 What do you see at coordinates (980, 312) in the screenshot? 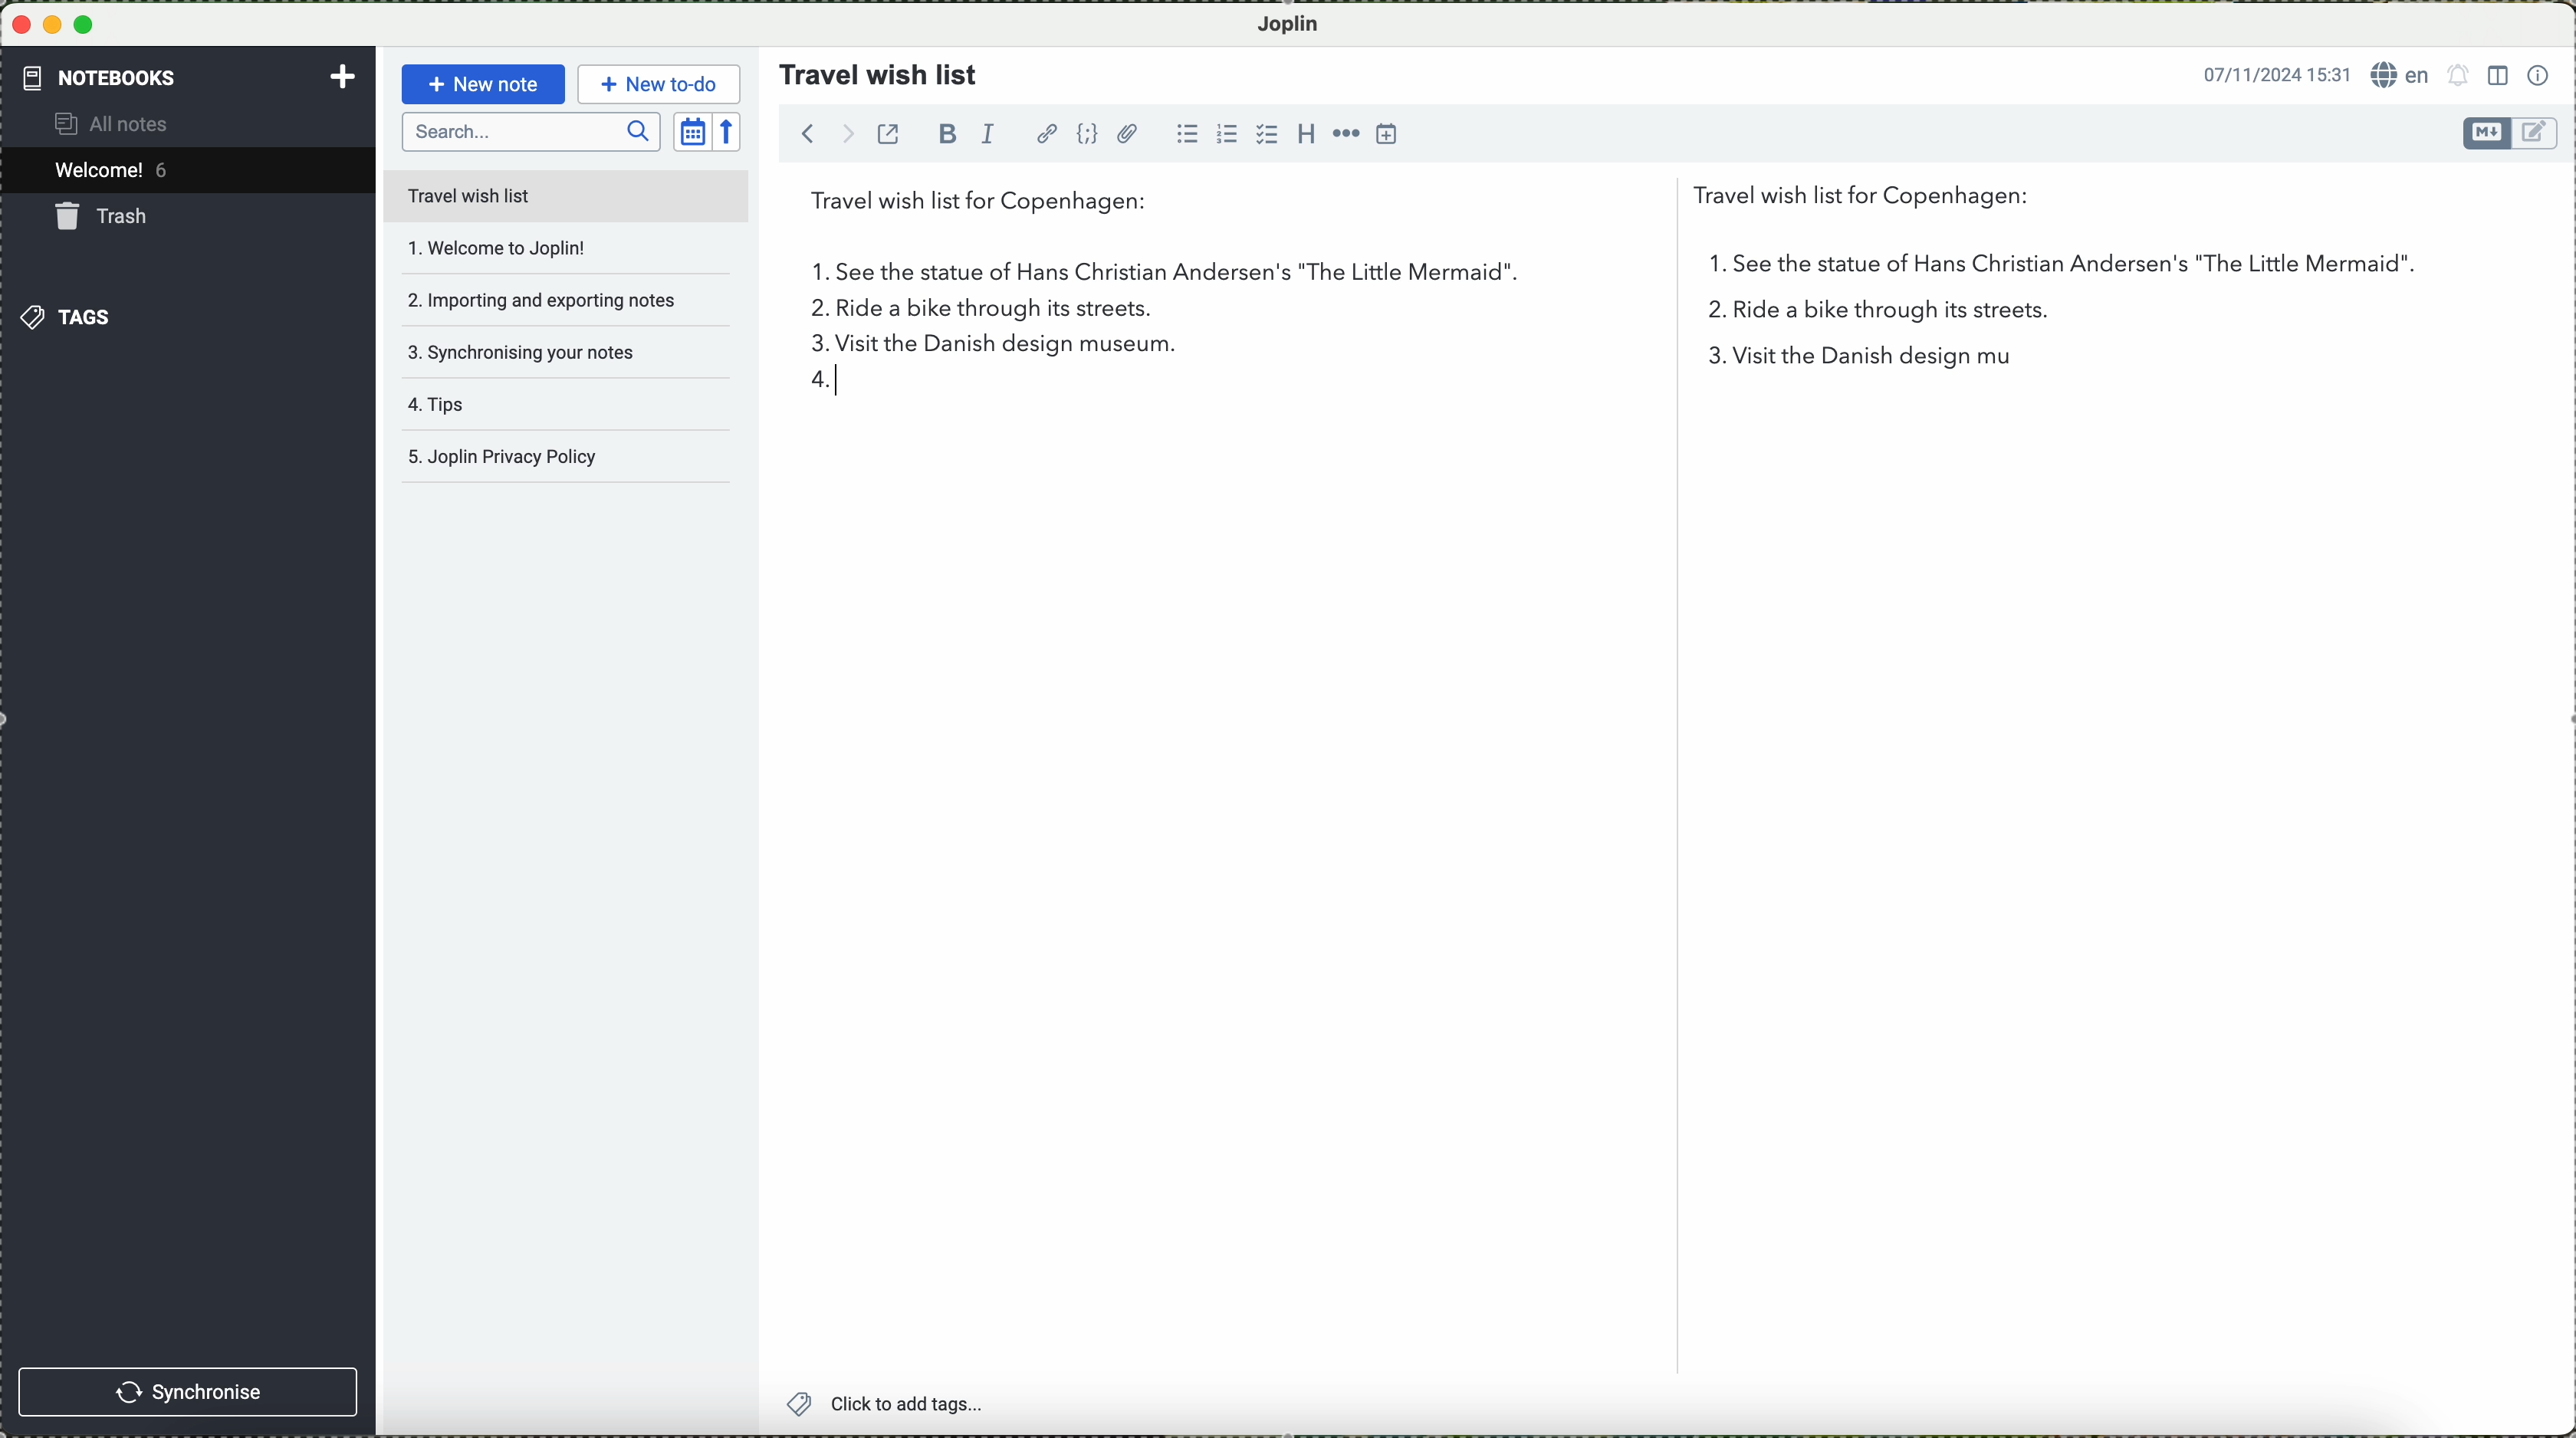
I see `ride a bike through its streets.` at bounding box center [980, 312].